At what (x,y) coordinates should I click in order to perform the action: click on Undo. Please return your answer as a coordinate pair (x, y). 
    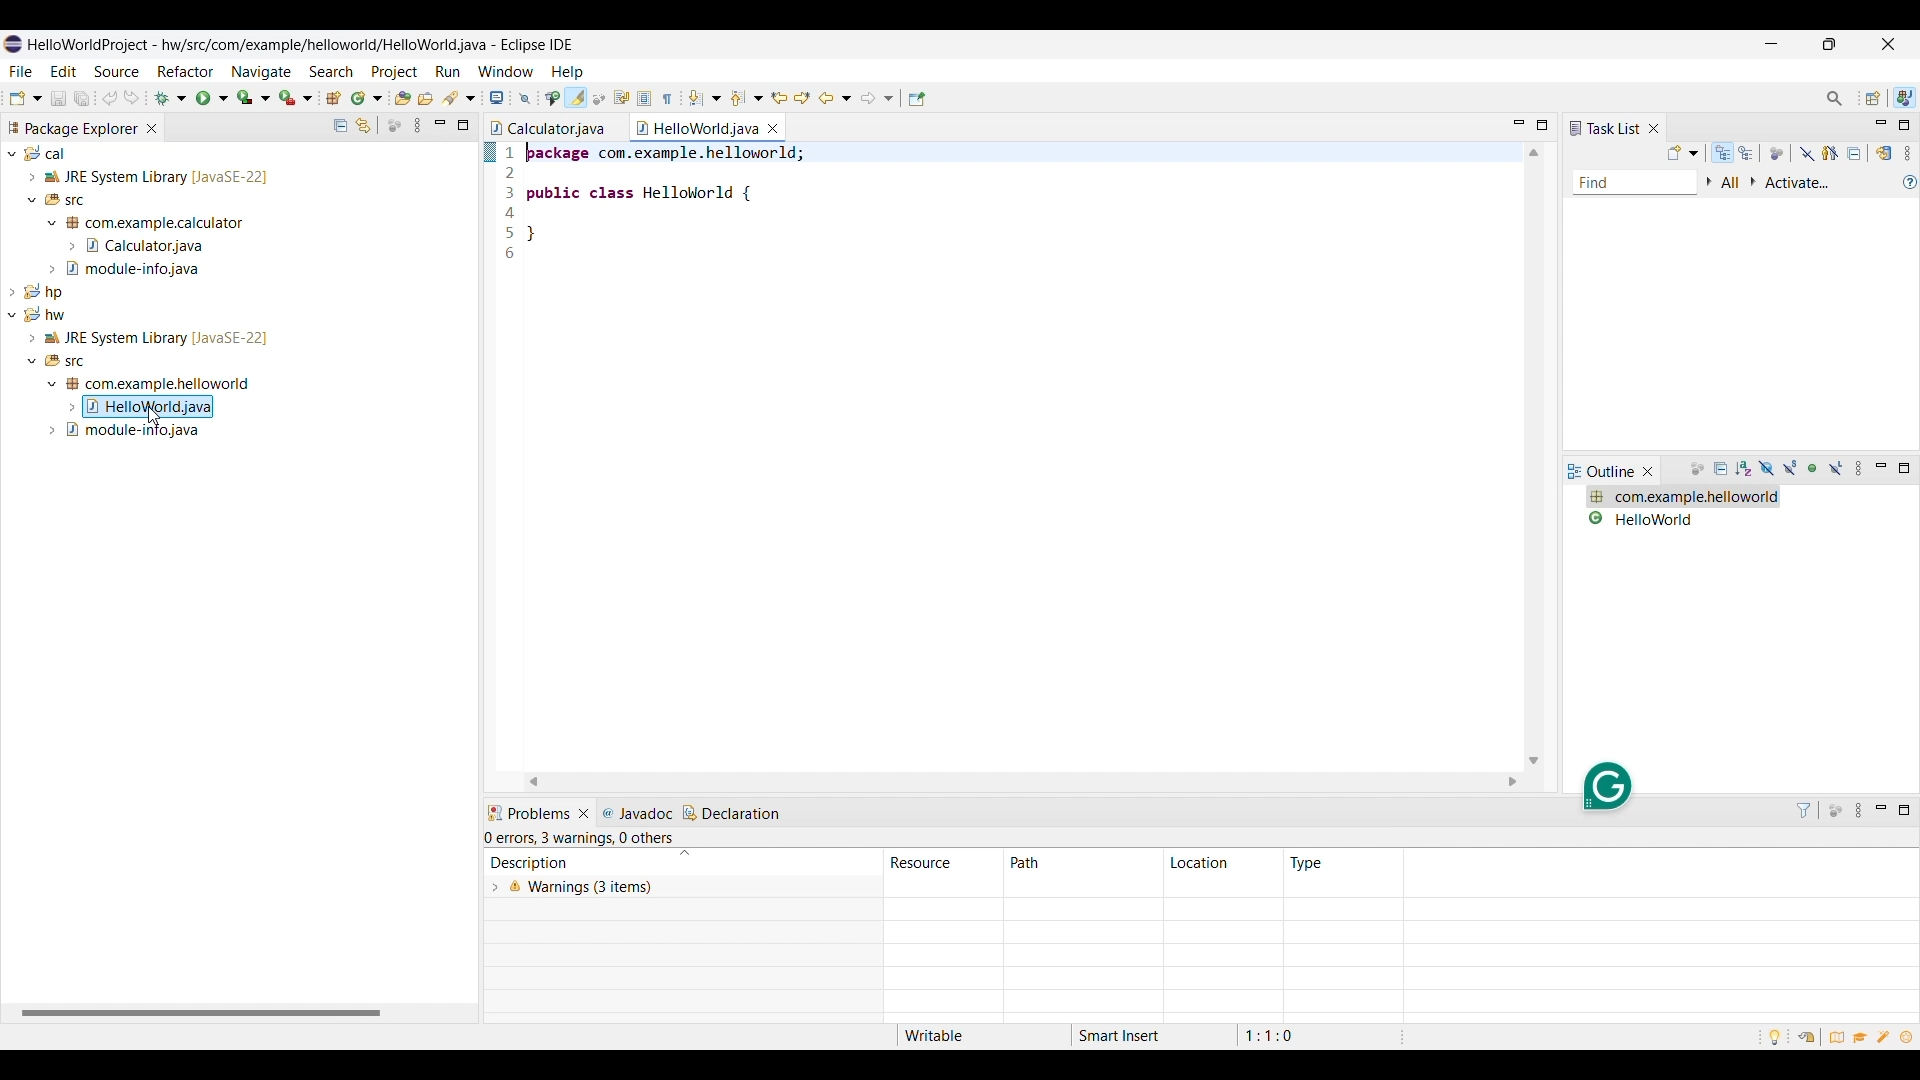
    Looking at the image, I should click on (131, 98).